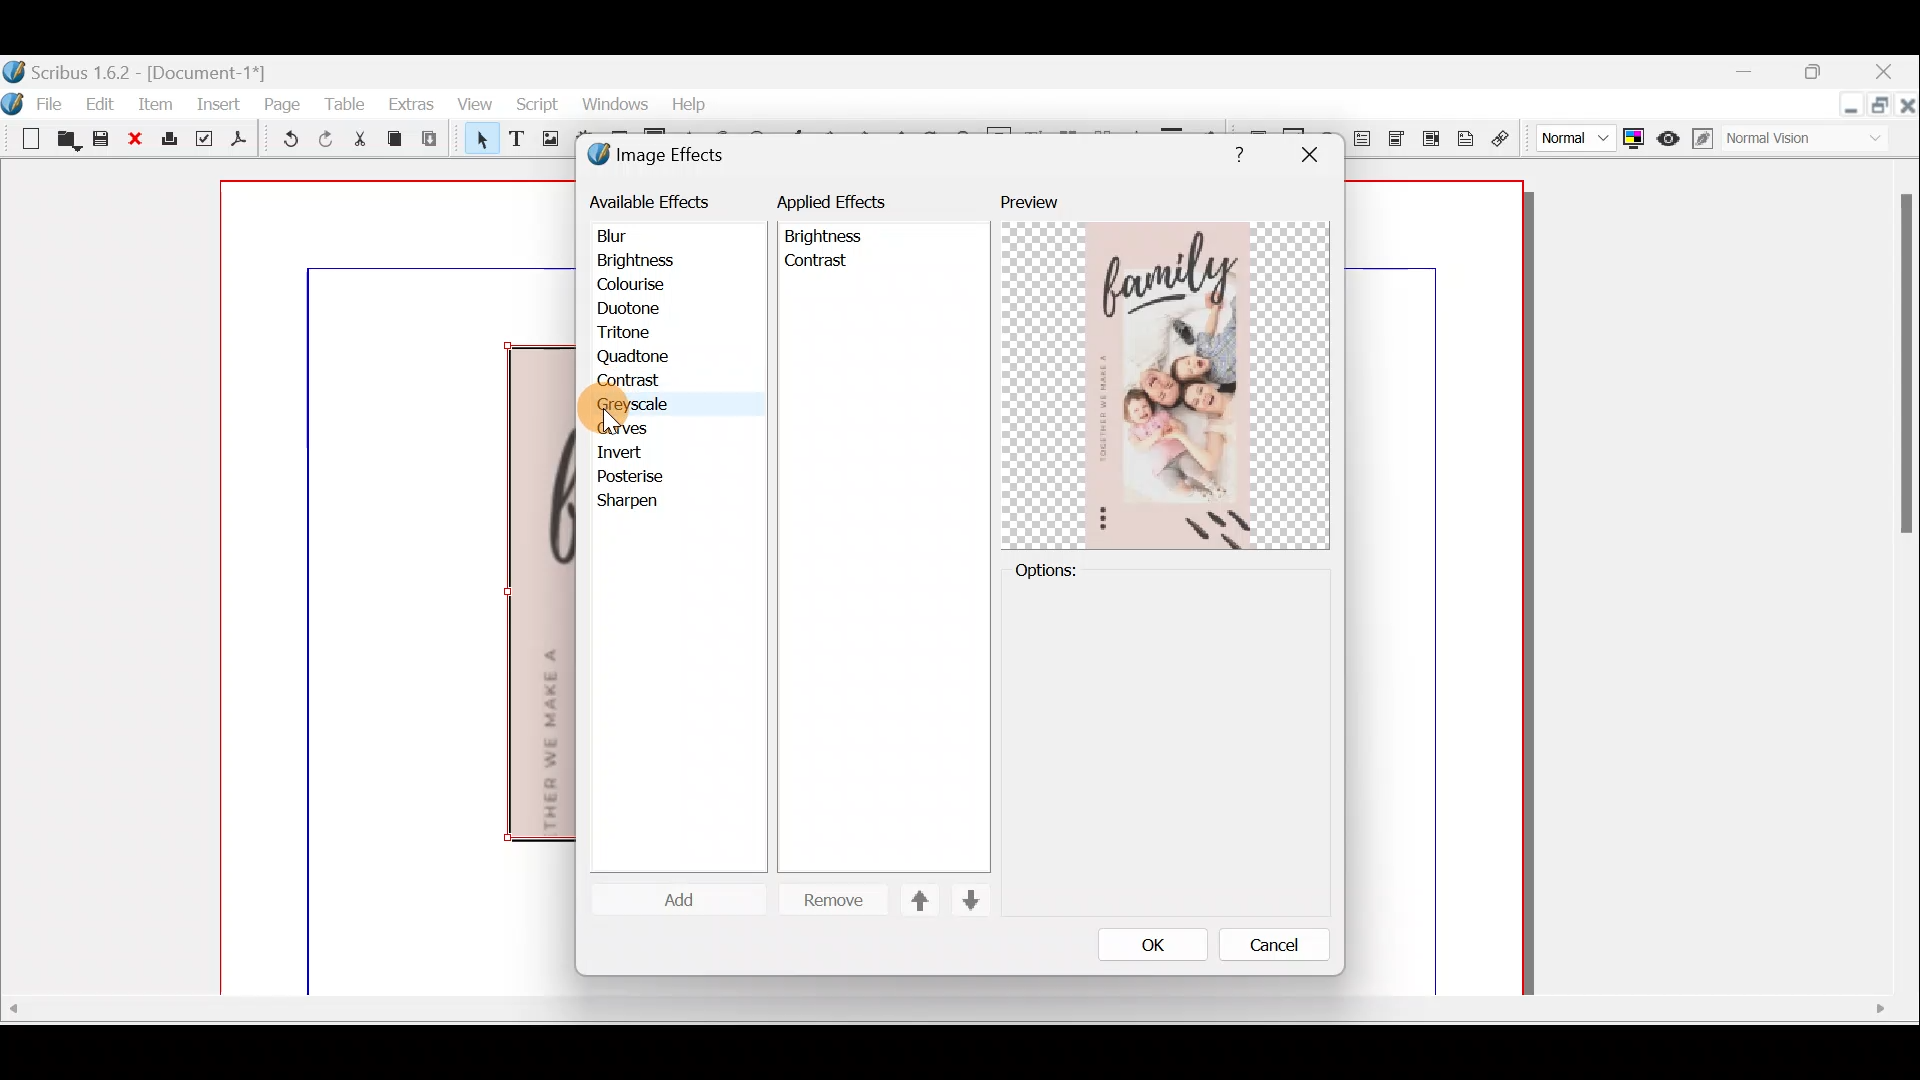  What do you see at coordinates (171, 144) in the screenshot?
I see `Print` at bounding box center [171, 144].